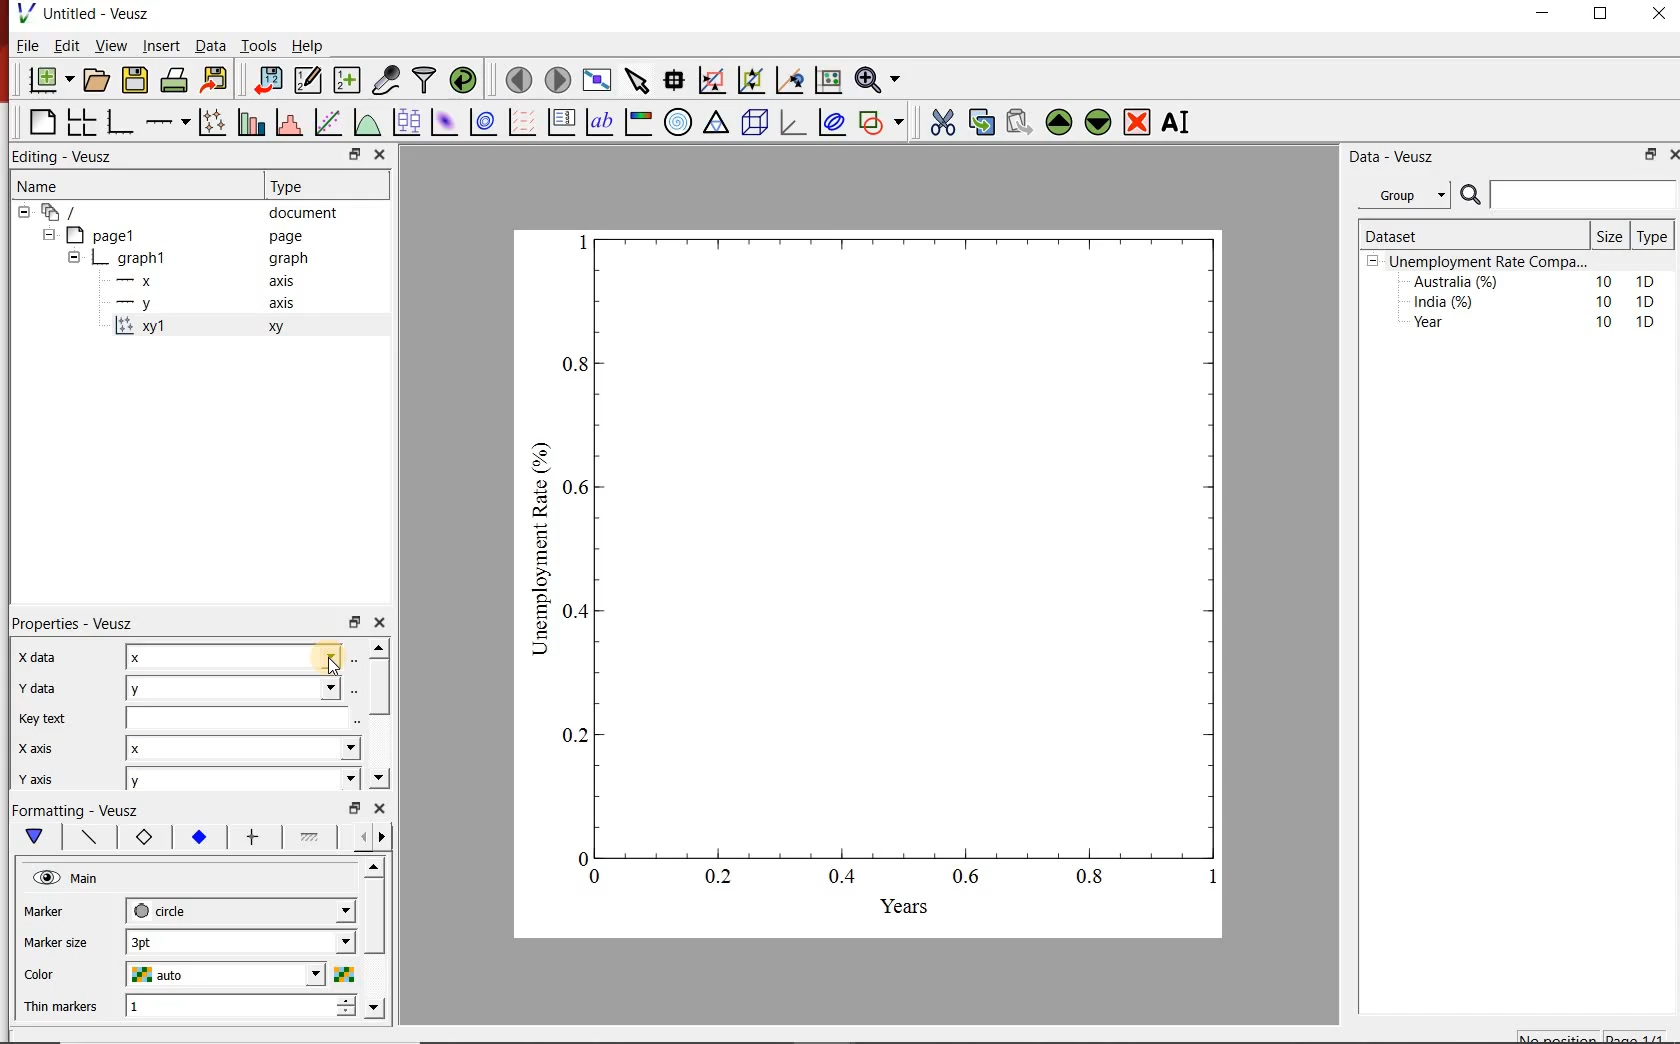 The image size is (1680, 1044). Describe the element at coordinates (224, 1007) in the screenshot. I see `1` at that location.